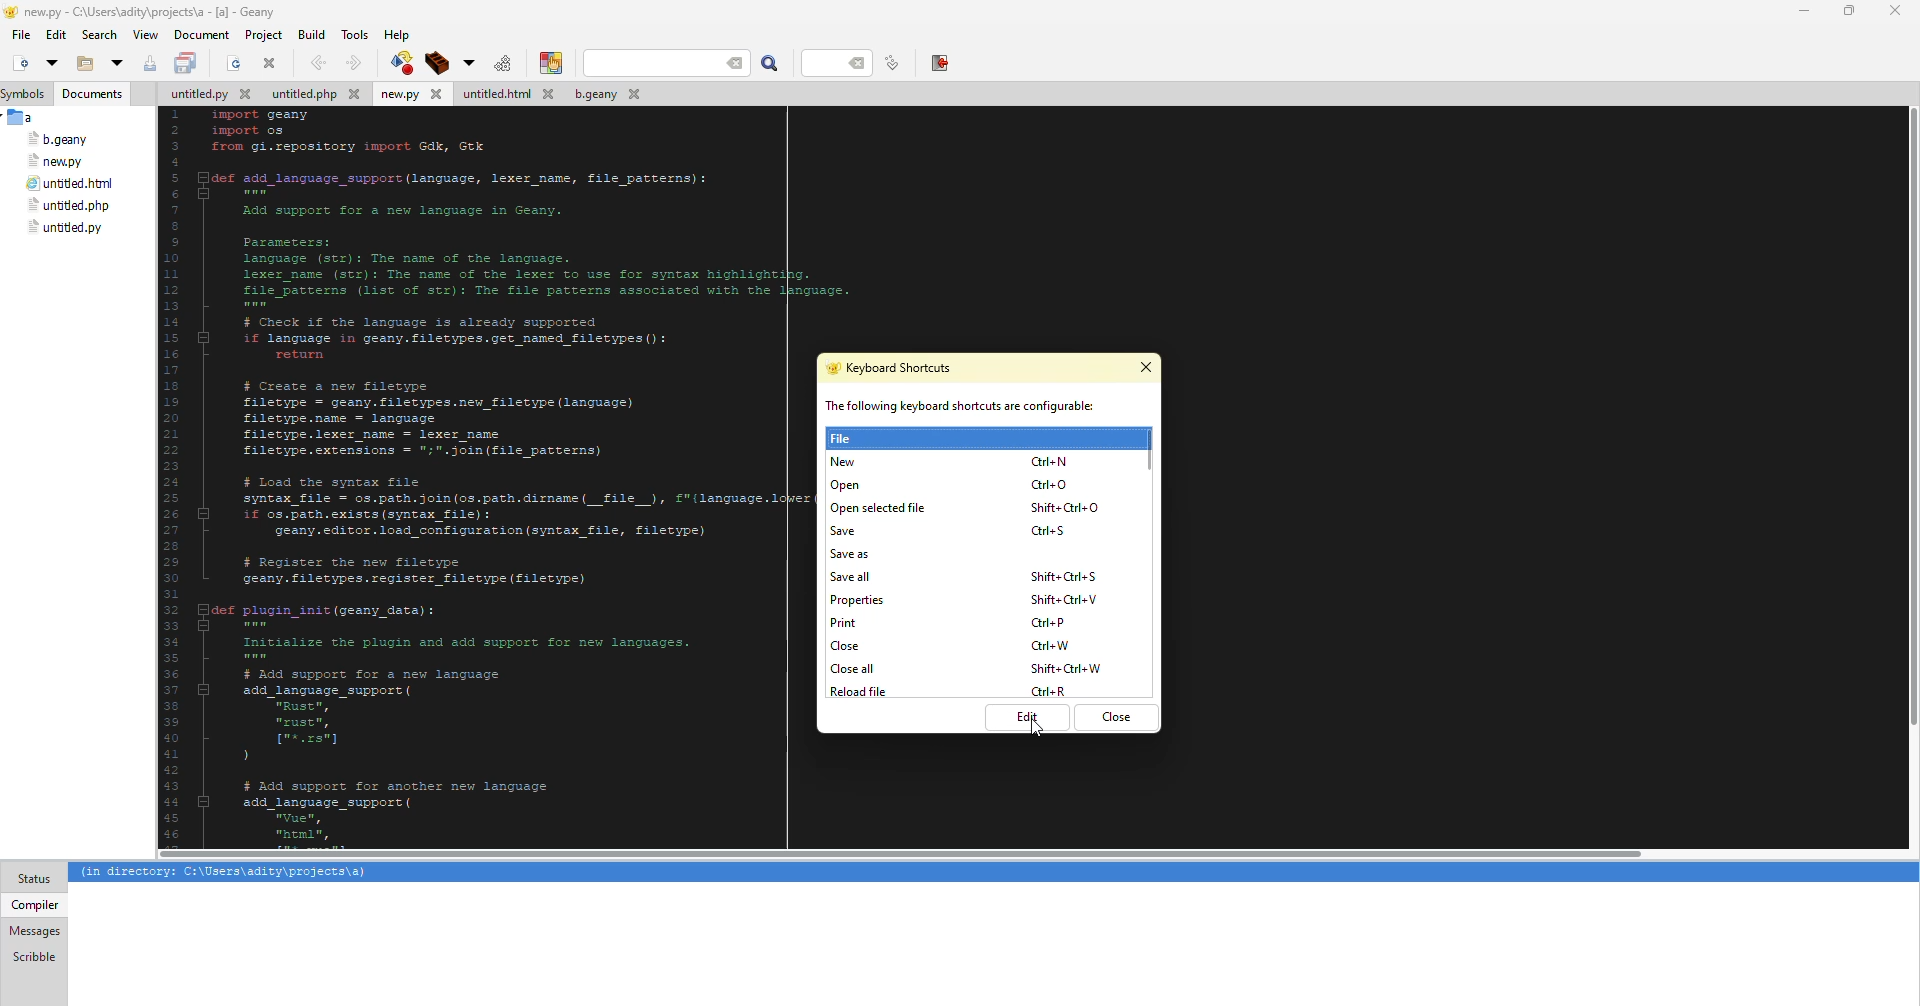 The image size is (1920, 1006). What do you see at coordinates (1052, 646) in the screenshot?
I see `shortcut` at bounding box center [1052, 646].